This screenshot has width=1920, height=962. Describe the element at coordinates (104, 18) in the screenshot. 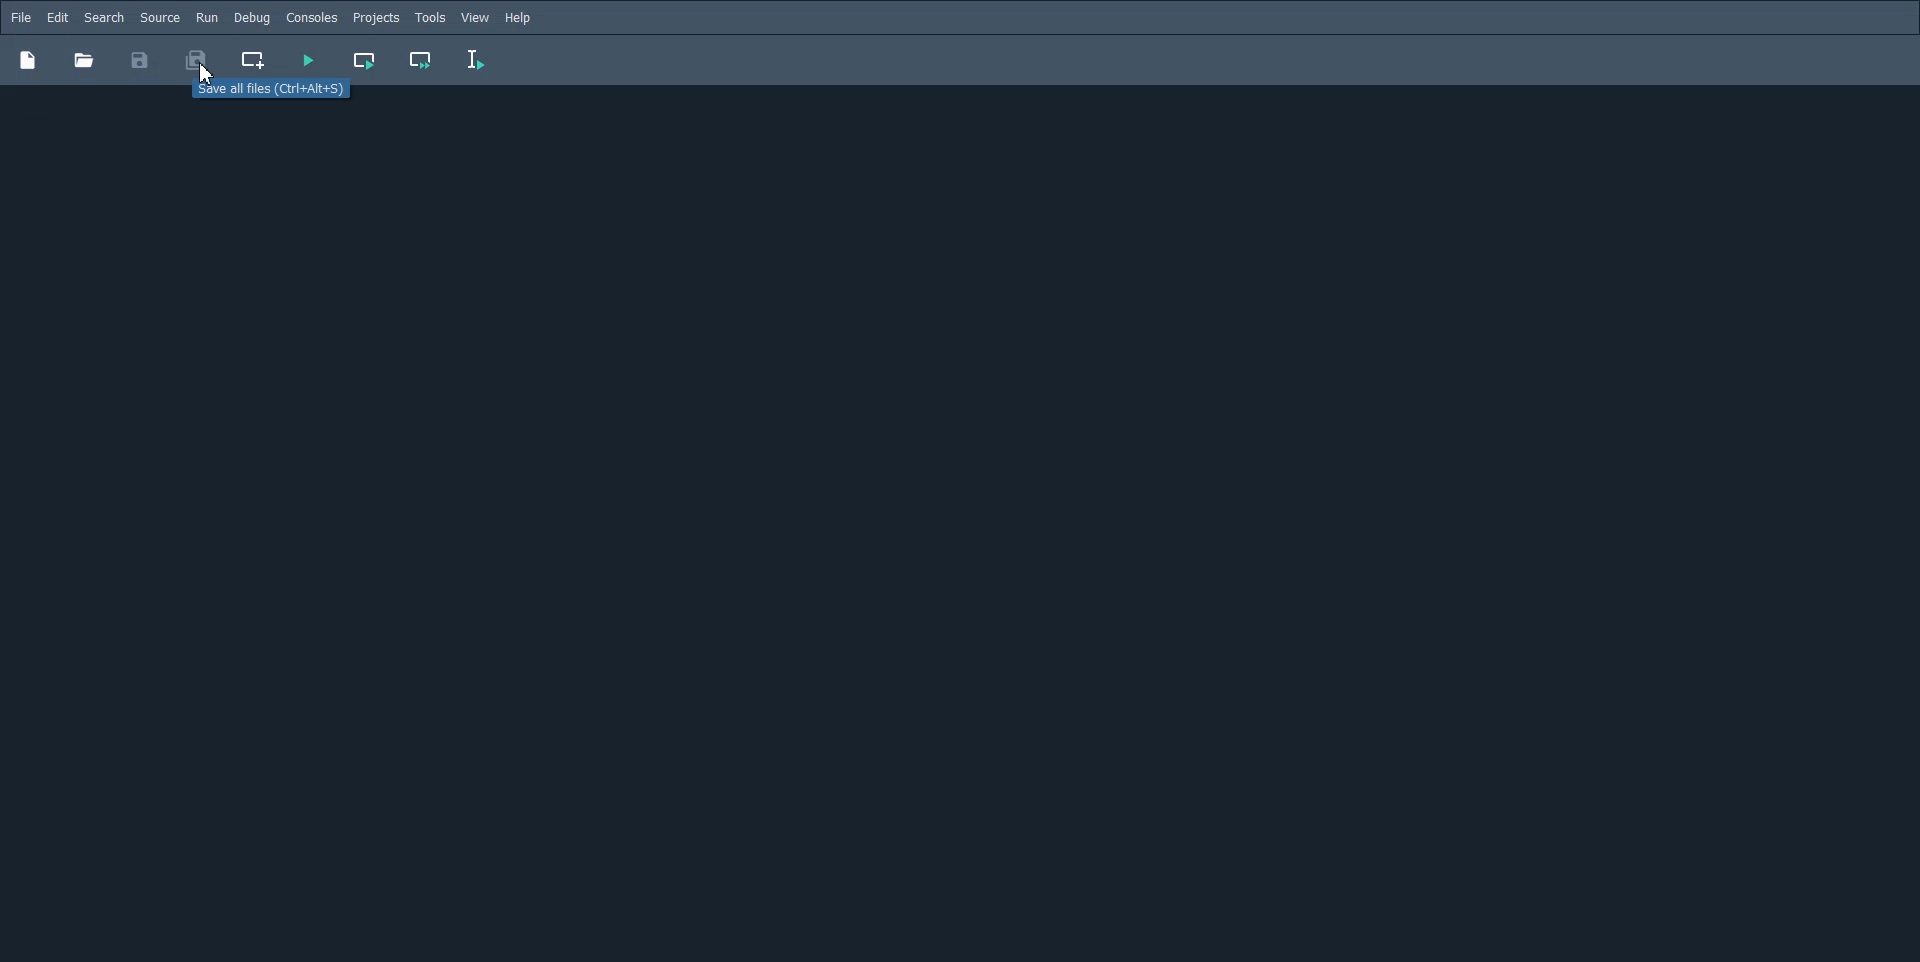

I see `Search` at that location.